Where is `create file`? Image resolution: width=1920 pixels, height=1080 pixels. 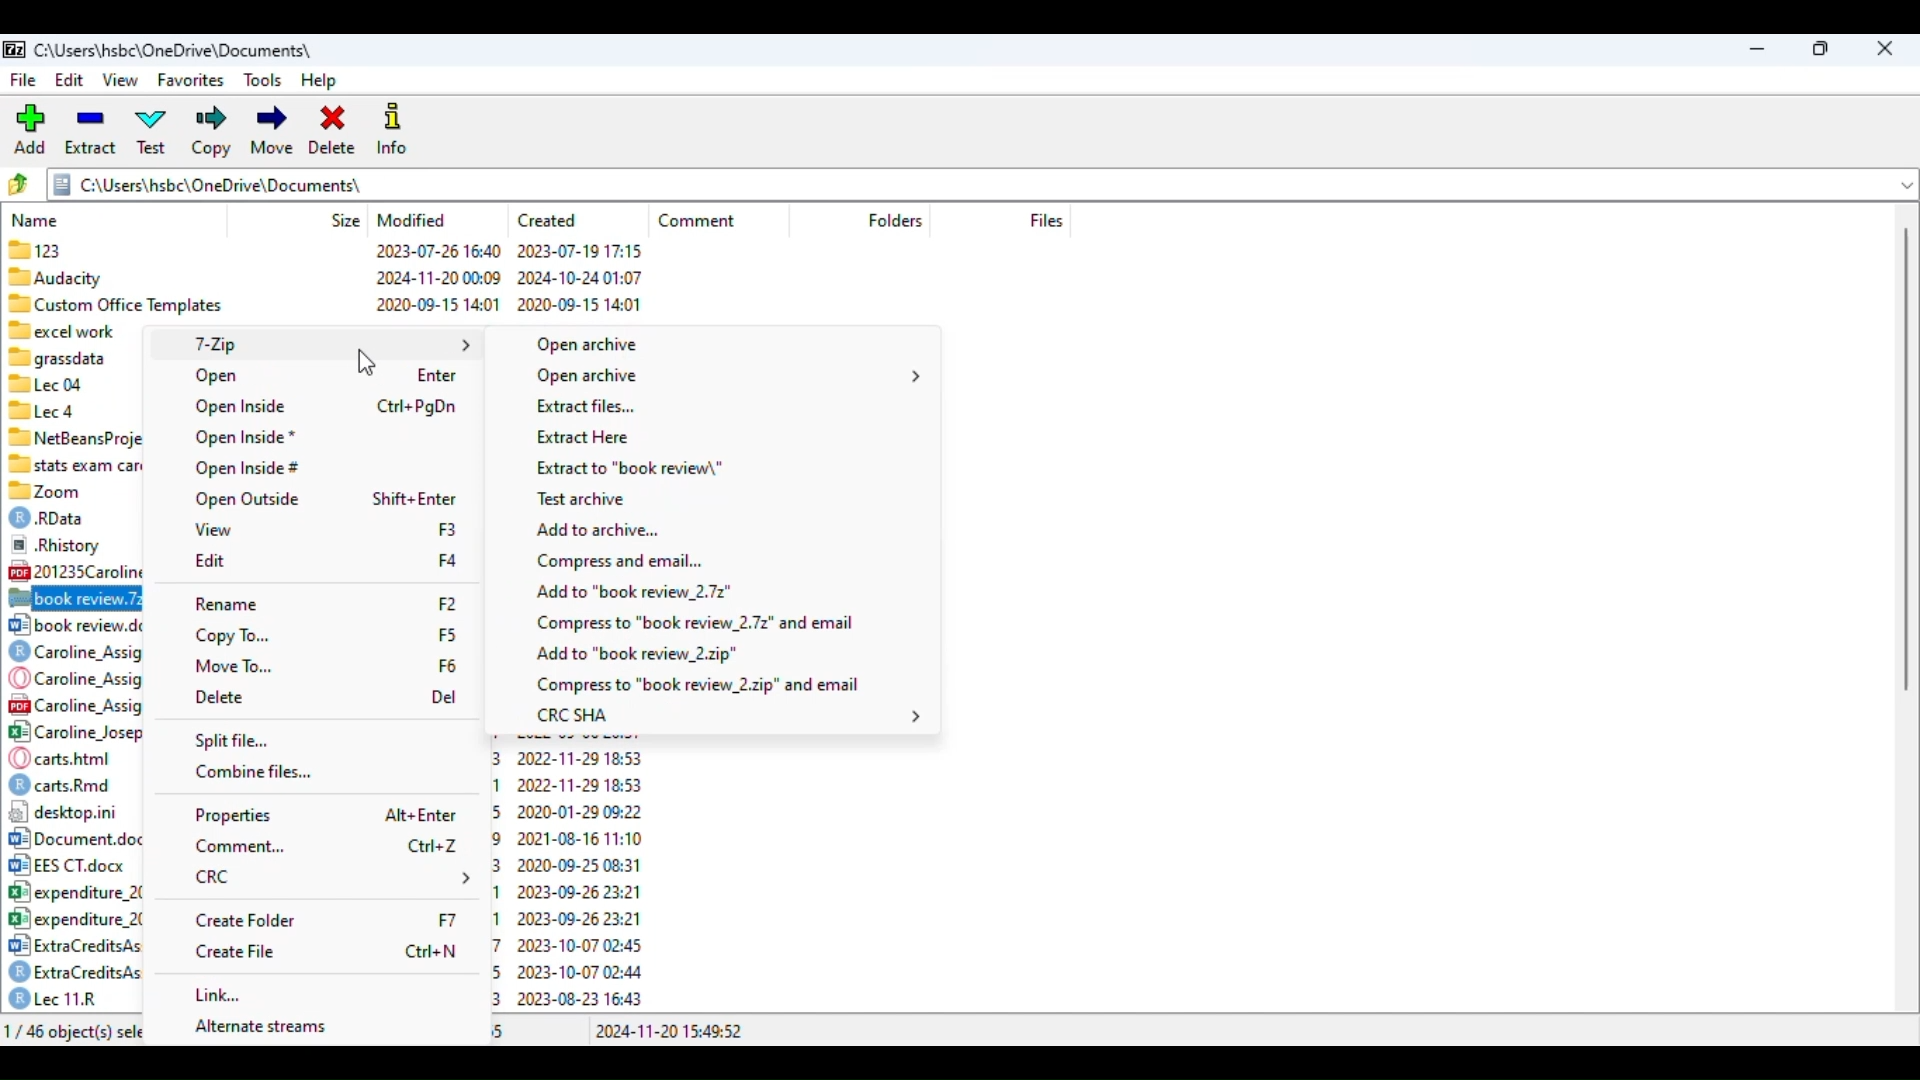 create file is located at coordinates (236, 951).